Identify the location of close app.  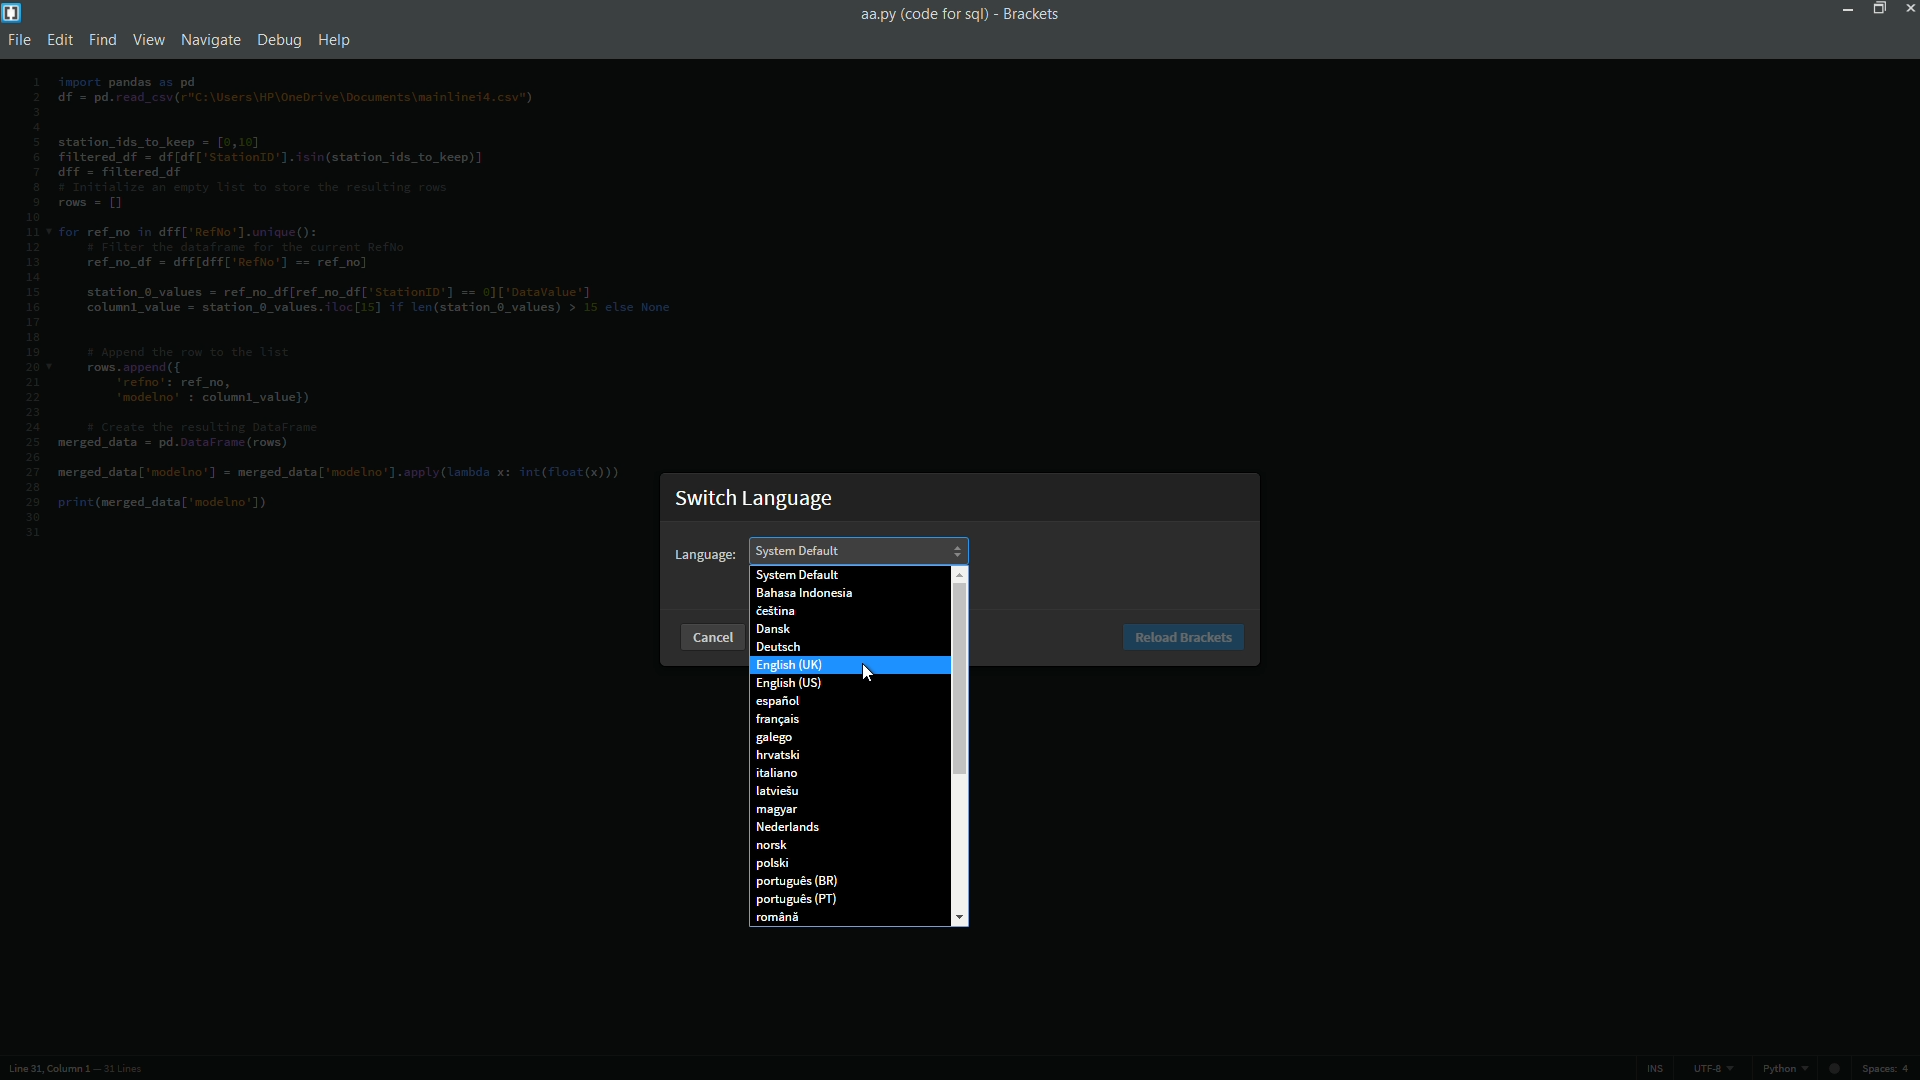
(1908, 8).